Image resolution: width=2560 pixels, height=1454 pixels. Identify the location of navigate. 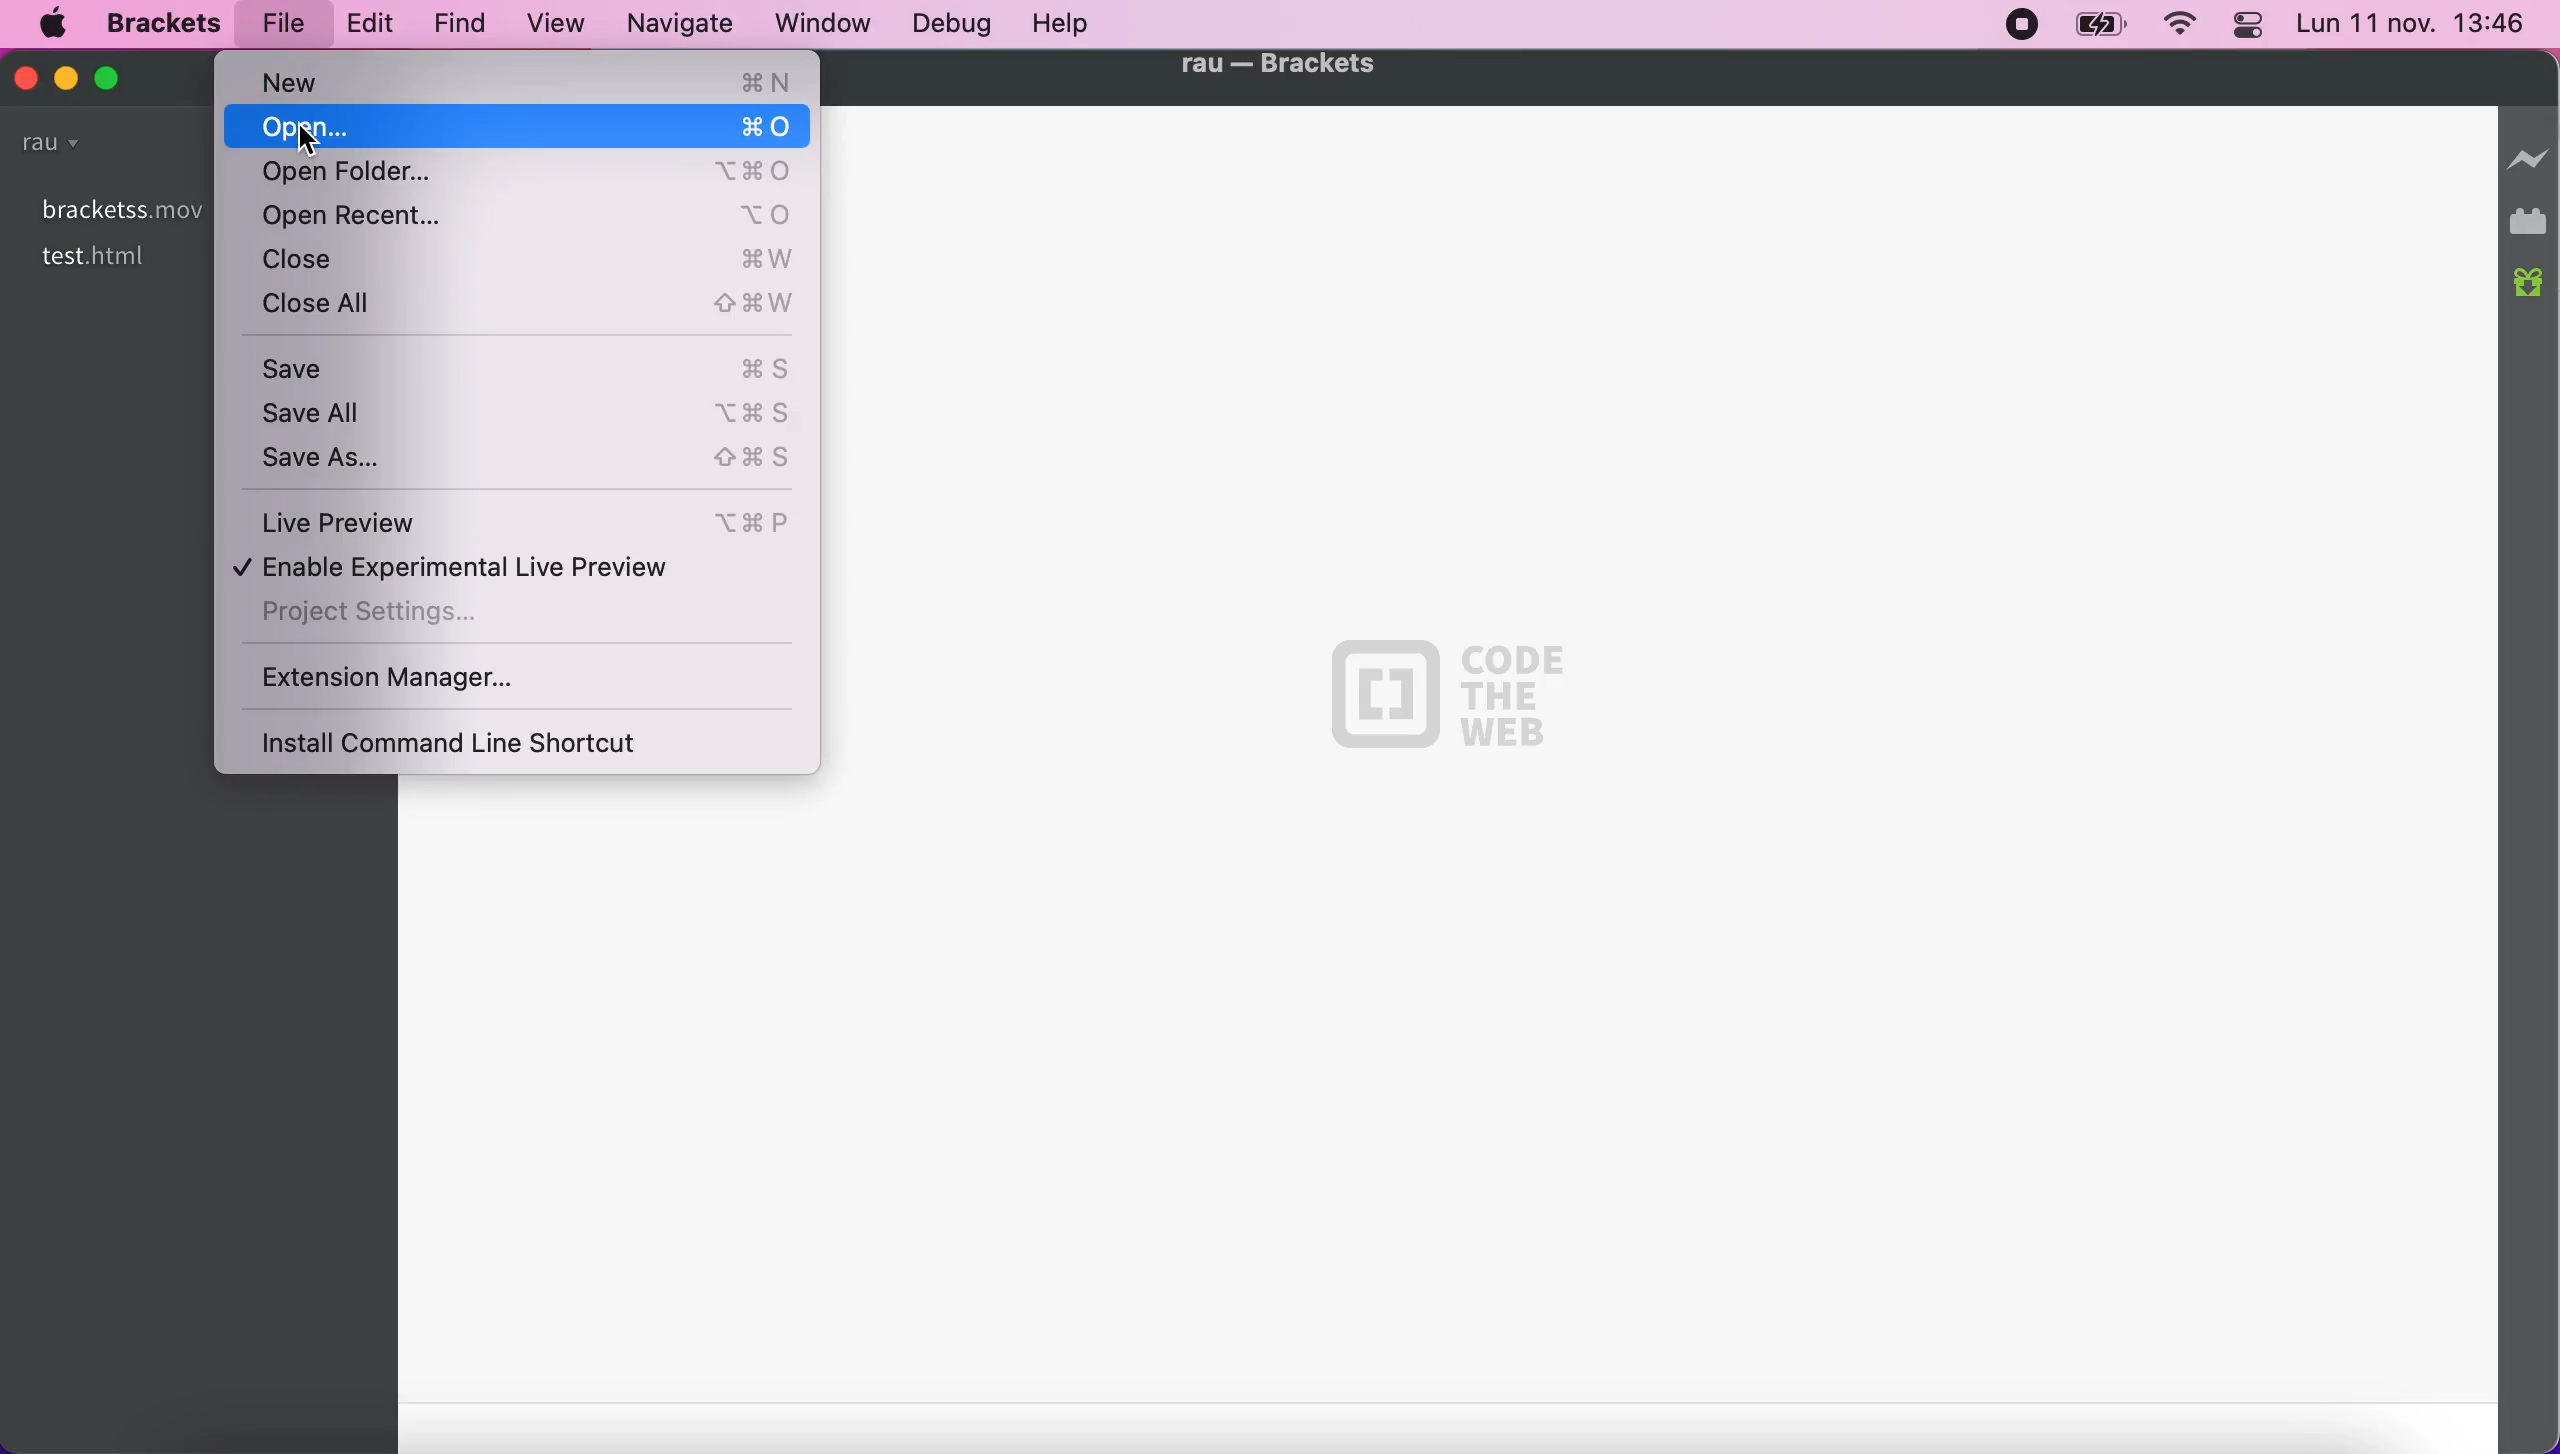
(683, 25).